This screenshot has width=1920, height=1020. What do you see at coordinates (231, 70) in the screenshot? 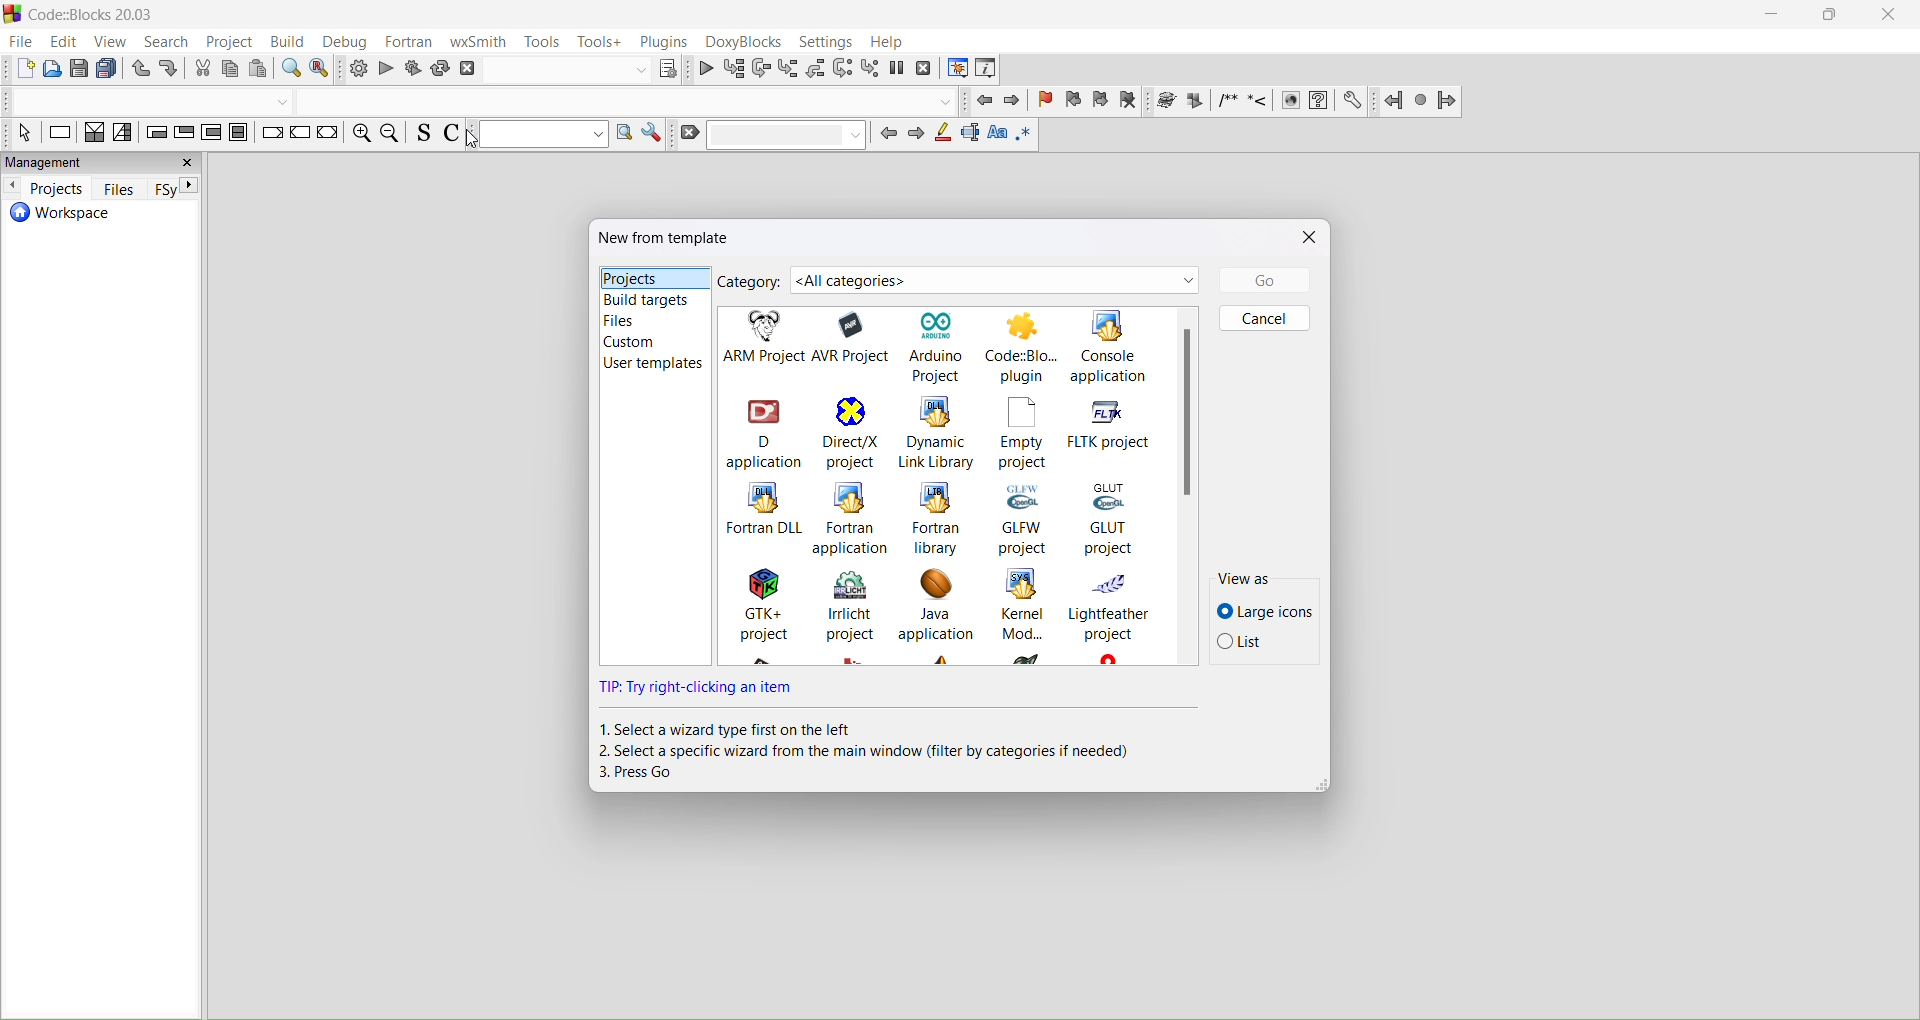
I see `copy` at bounding box center [231, 70].